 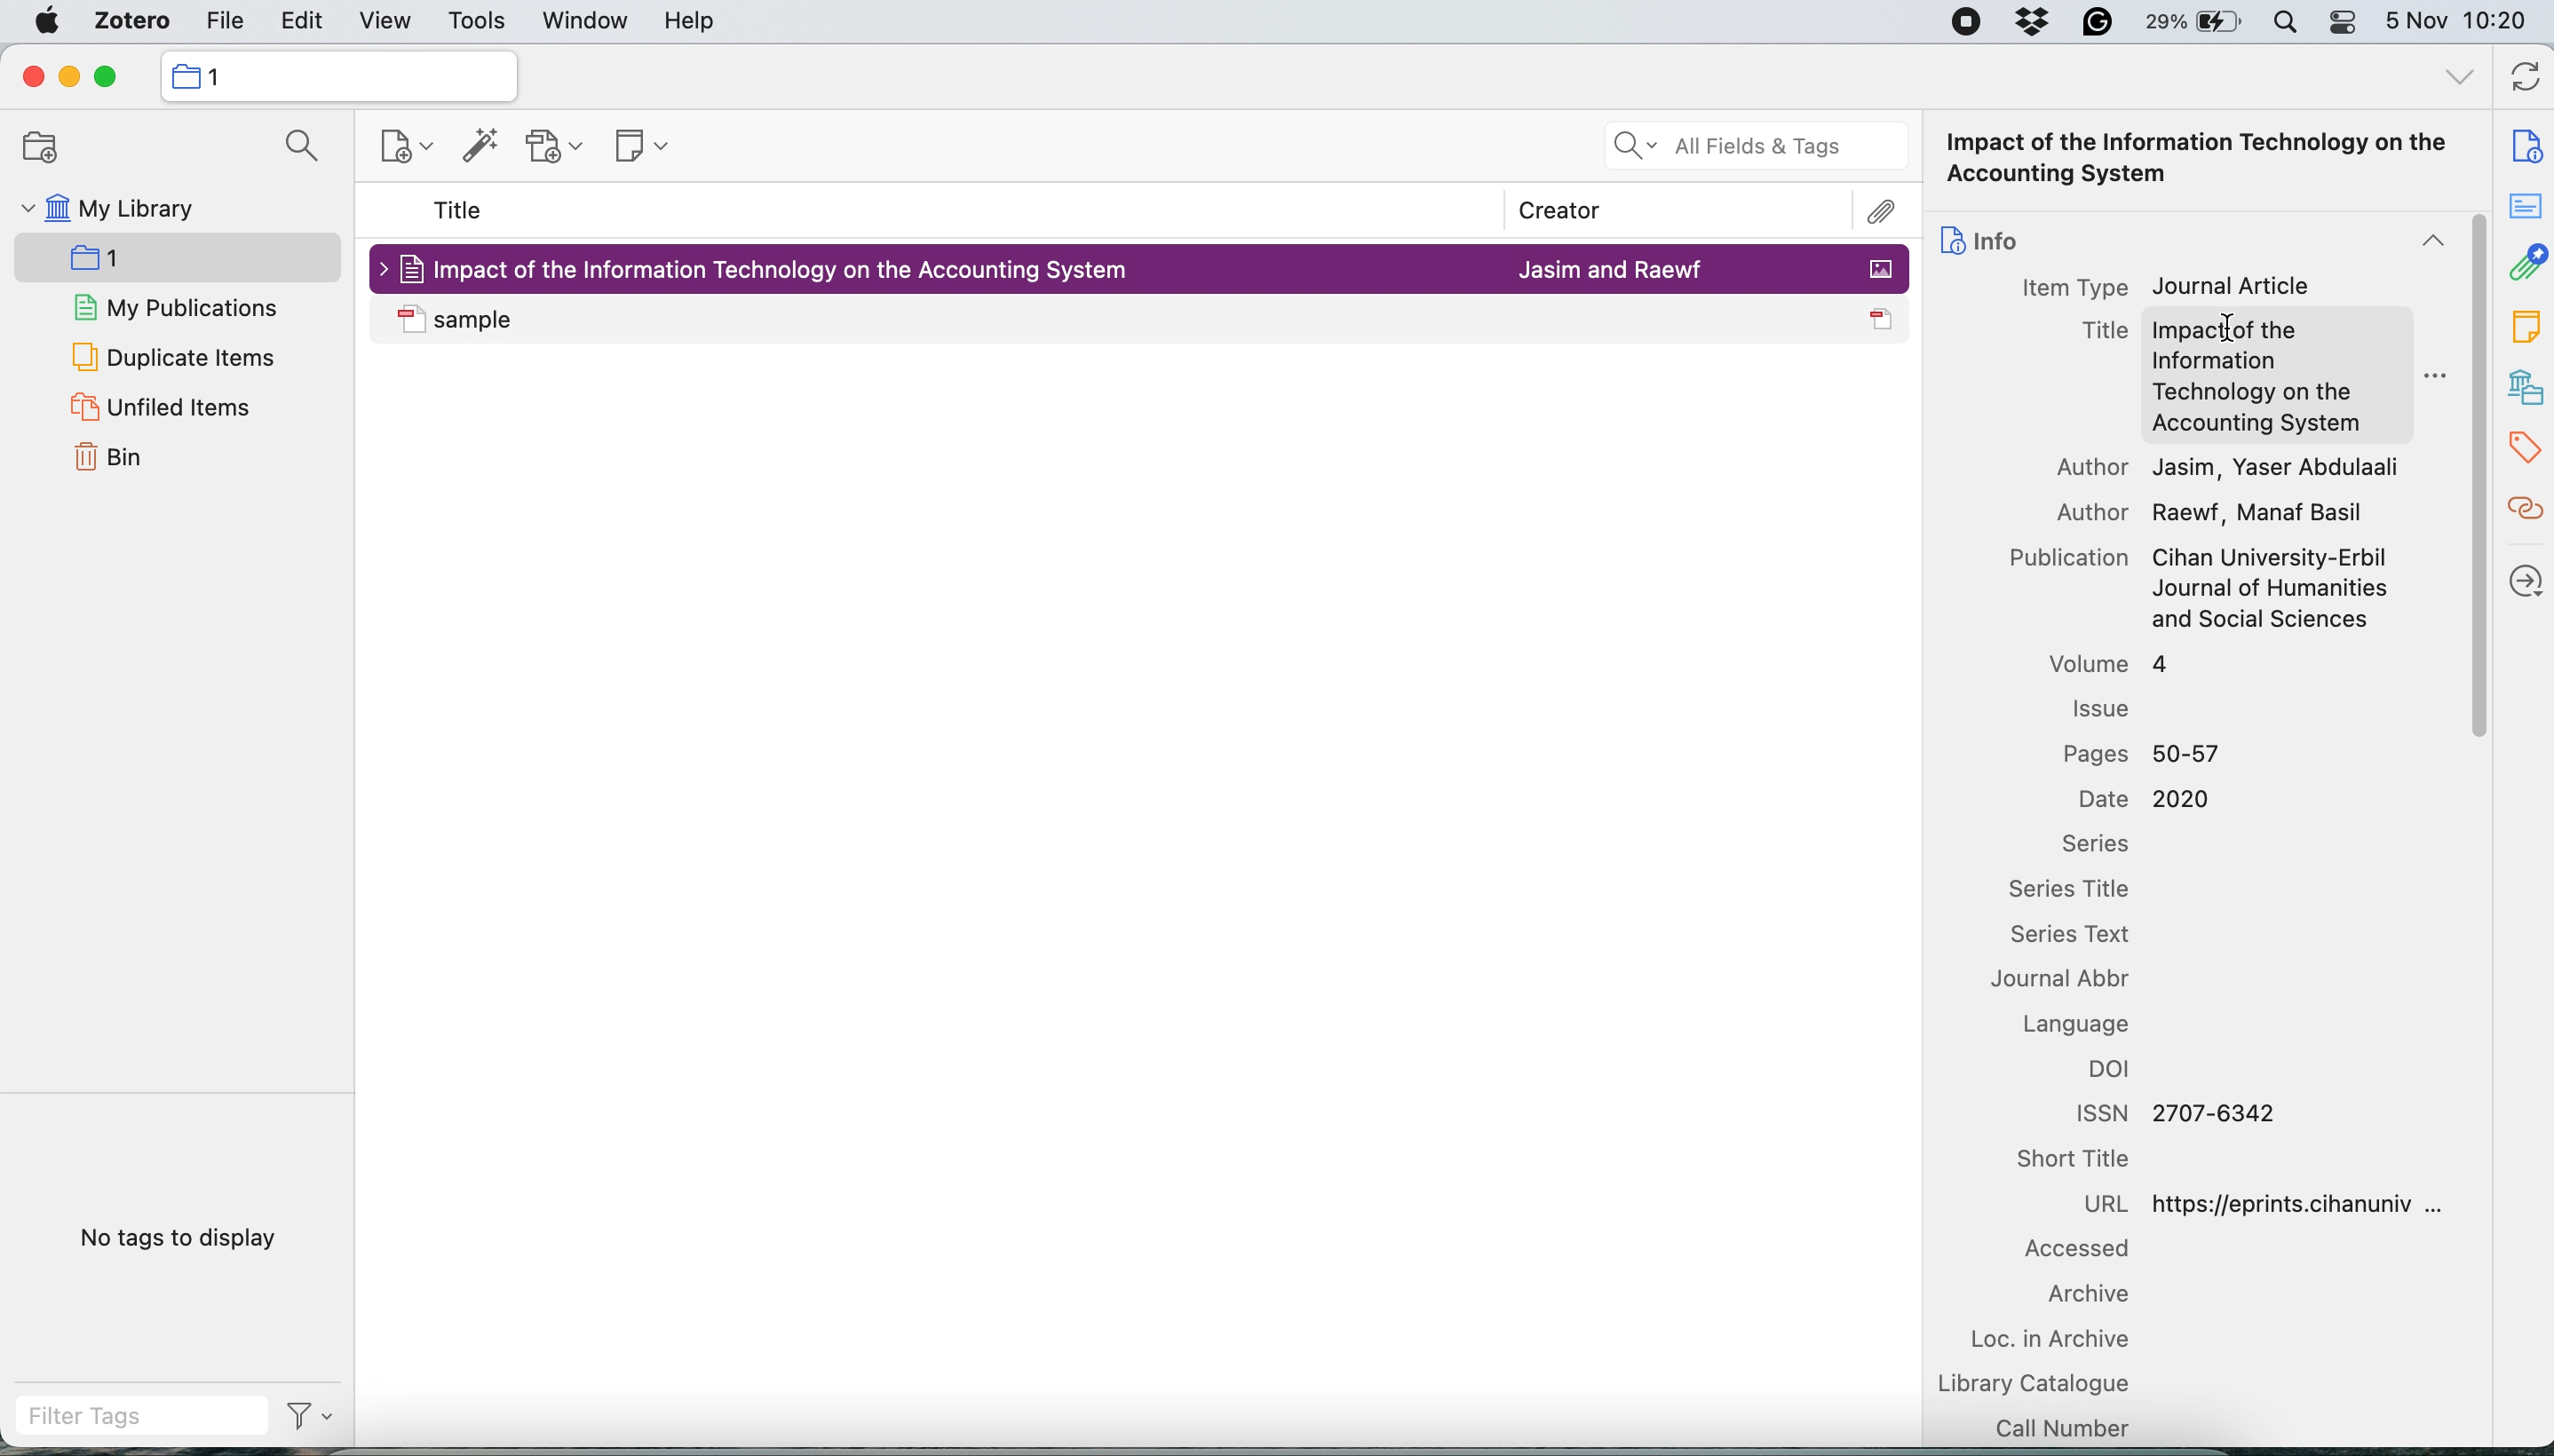 What do you see at coordinates (786, 270) in the screenshot?
I see `Impact of the Information Technology on the Accounting System` at bounding box center [786, 270].